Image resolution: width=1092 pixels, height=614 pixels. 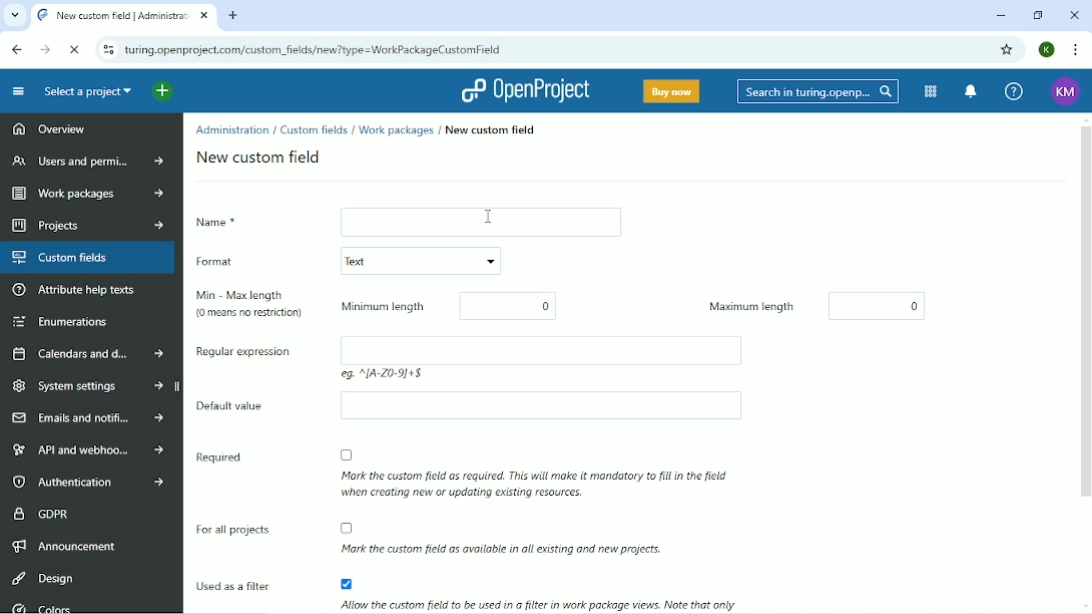 I want to click on Back, so click(x=18, y=49).